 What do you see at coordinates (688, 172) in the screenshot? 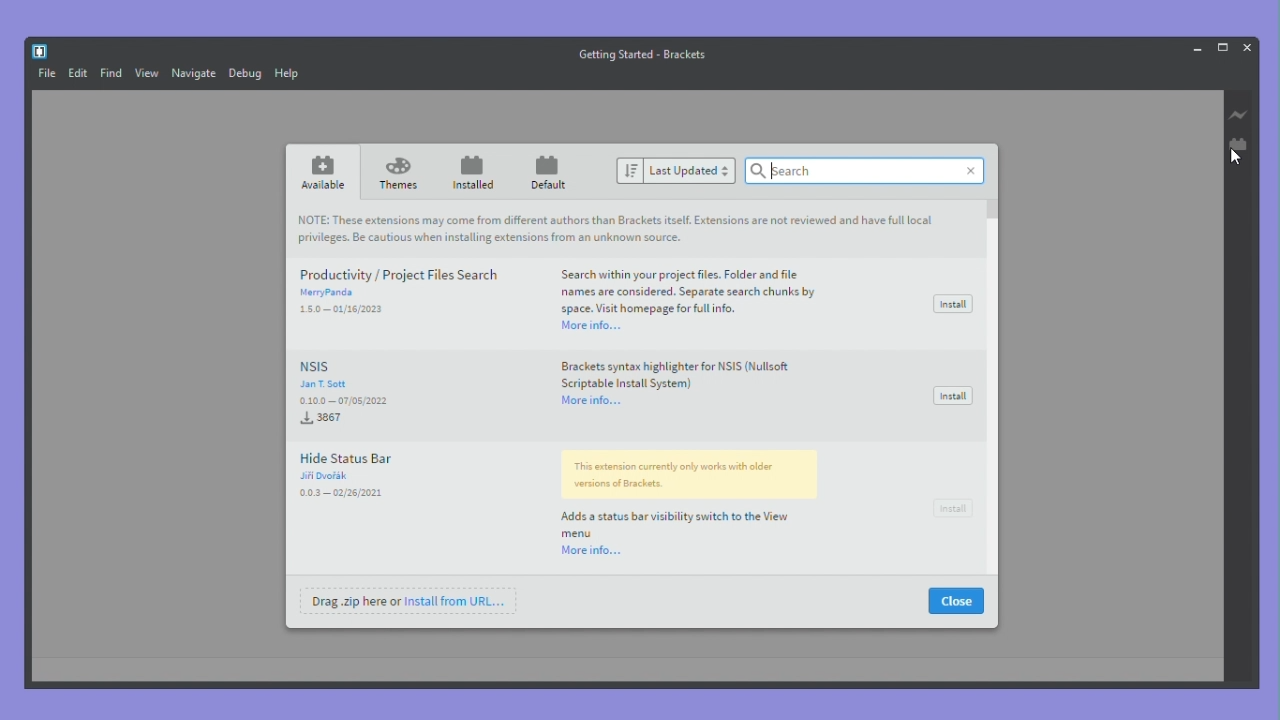
I see `Sorting by last updated` at bounding box center [688, 172].